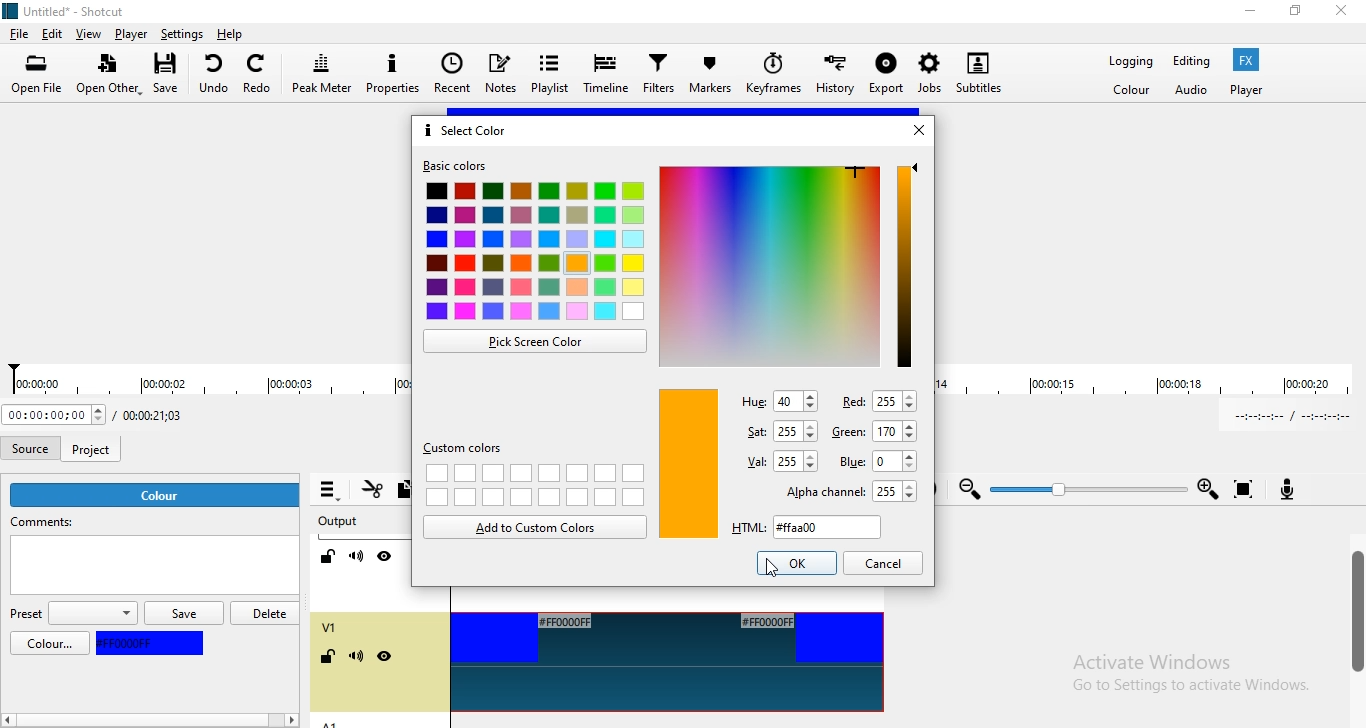  Describe the element at coordinates (356, 658) in the screenshot. I see `mute` at that location.